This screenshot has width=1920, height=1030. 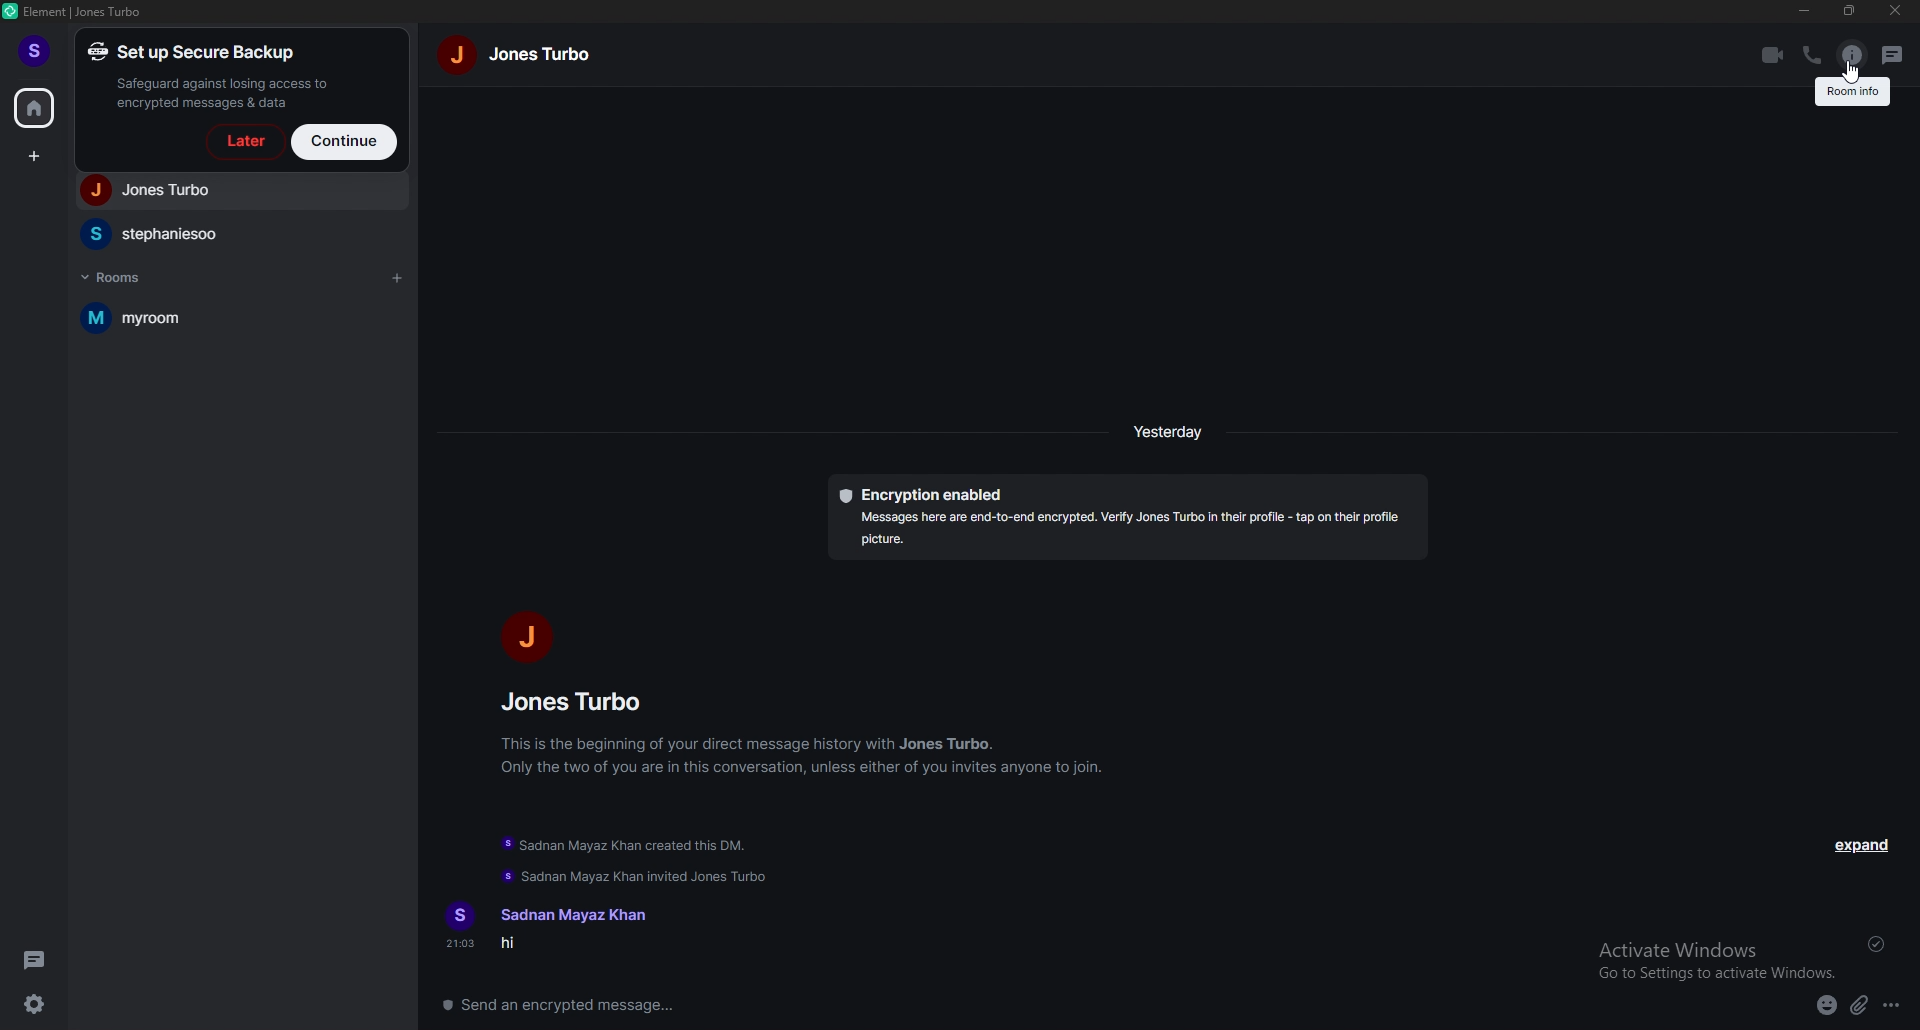 I want to click on name, so click(x=570, y=915).